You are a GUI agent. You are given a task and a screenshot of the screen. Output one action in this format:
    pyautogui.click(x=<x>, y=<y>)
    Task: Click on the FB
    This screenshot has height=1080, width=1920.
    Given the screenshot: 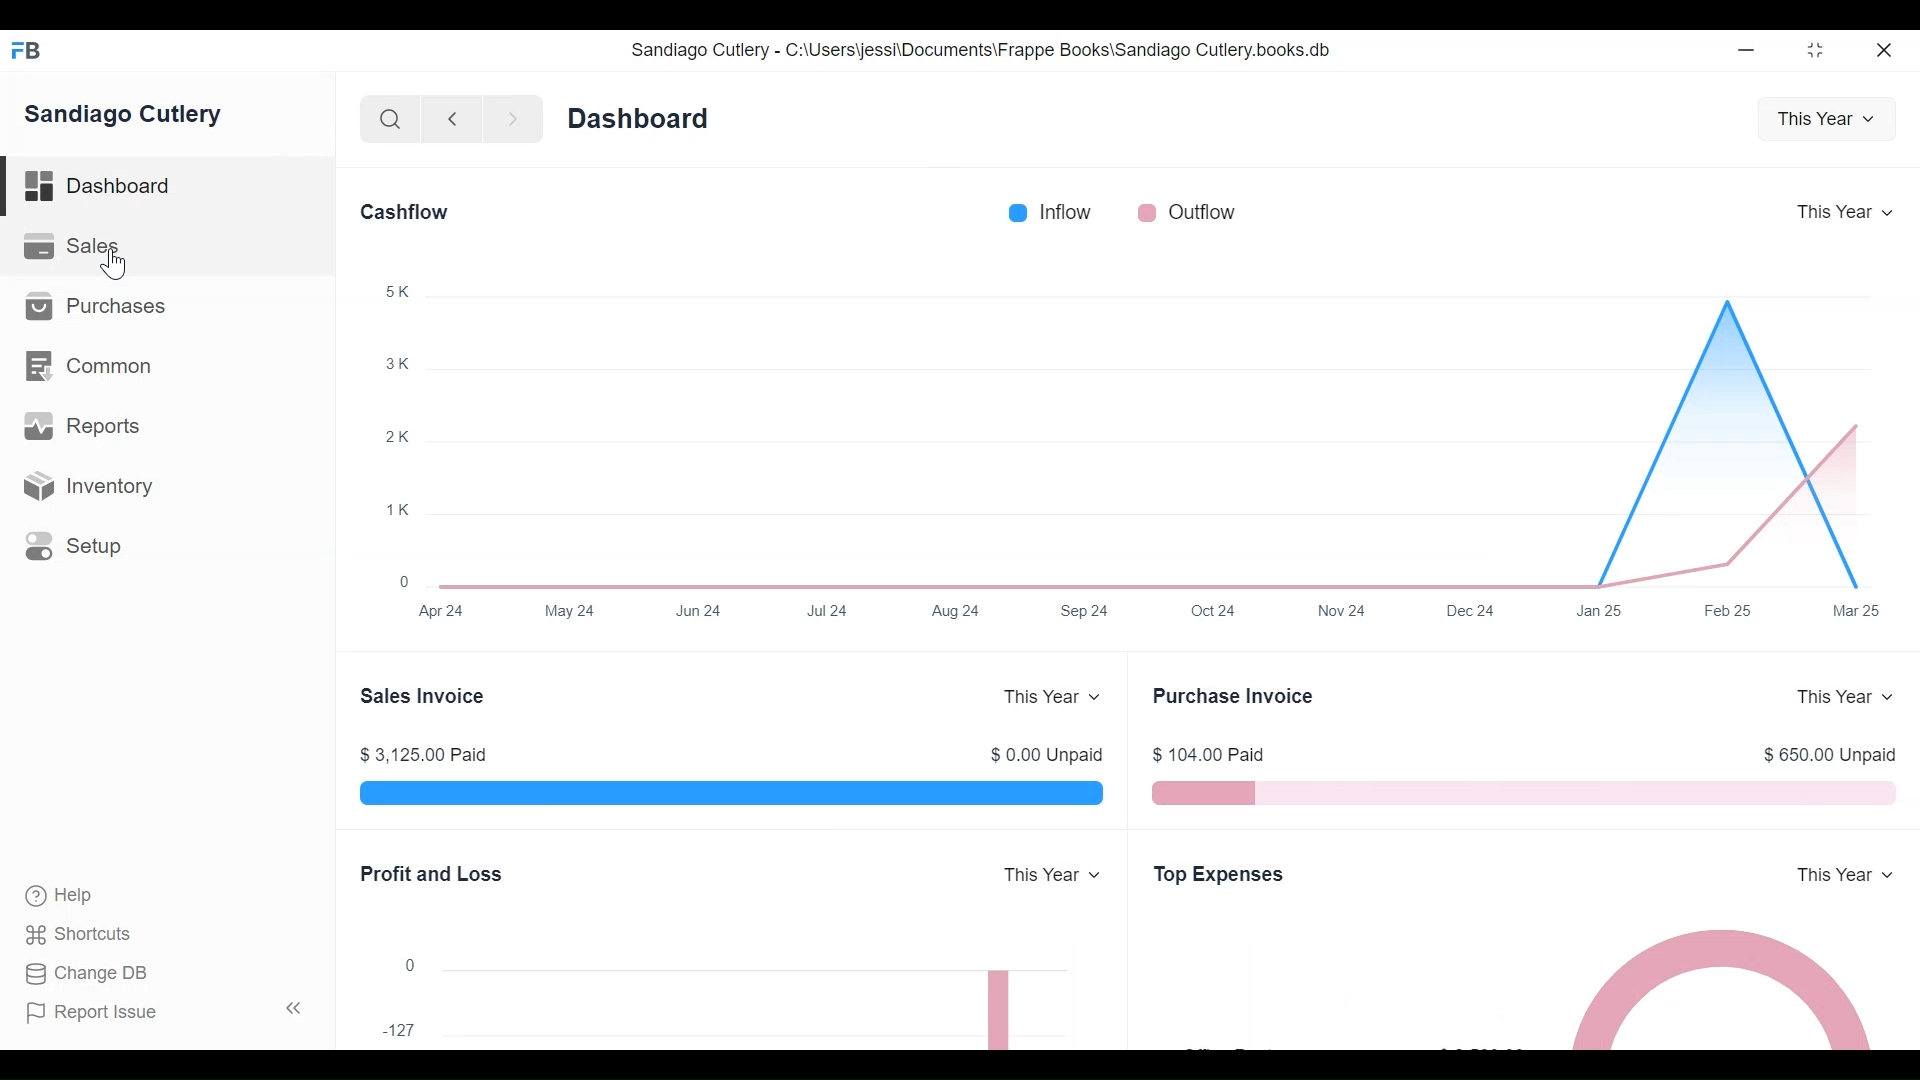 What is the action you would take?
    pyautogui.click(x=30, y=51)
    